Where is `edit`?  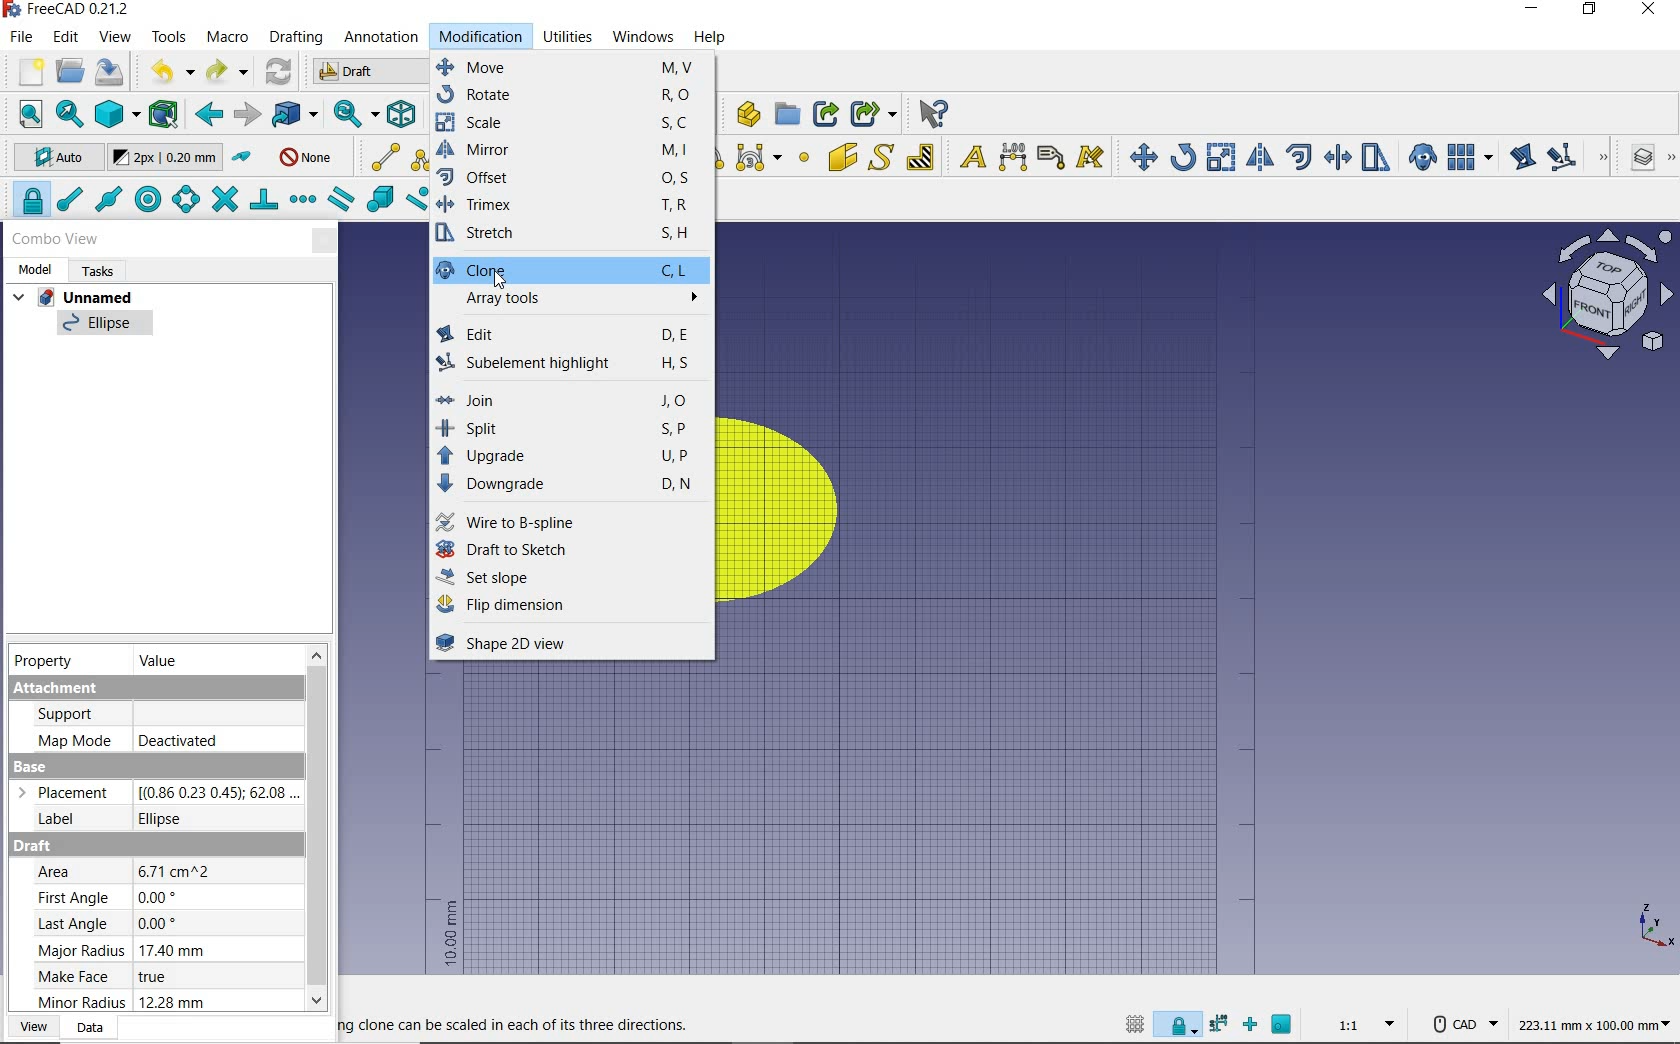
edit is located at coordinates (67, 38).